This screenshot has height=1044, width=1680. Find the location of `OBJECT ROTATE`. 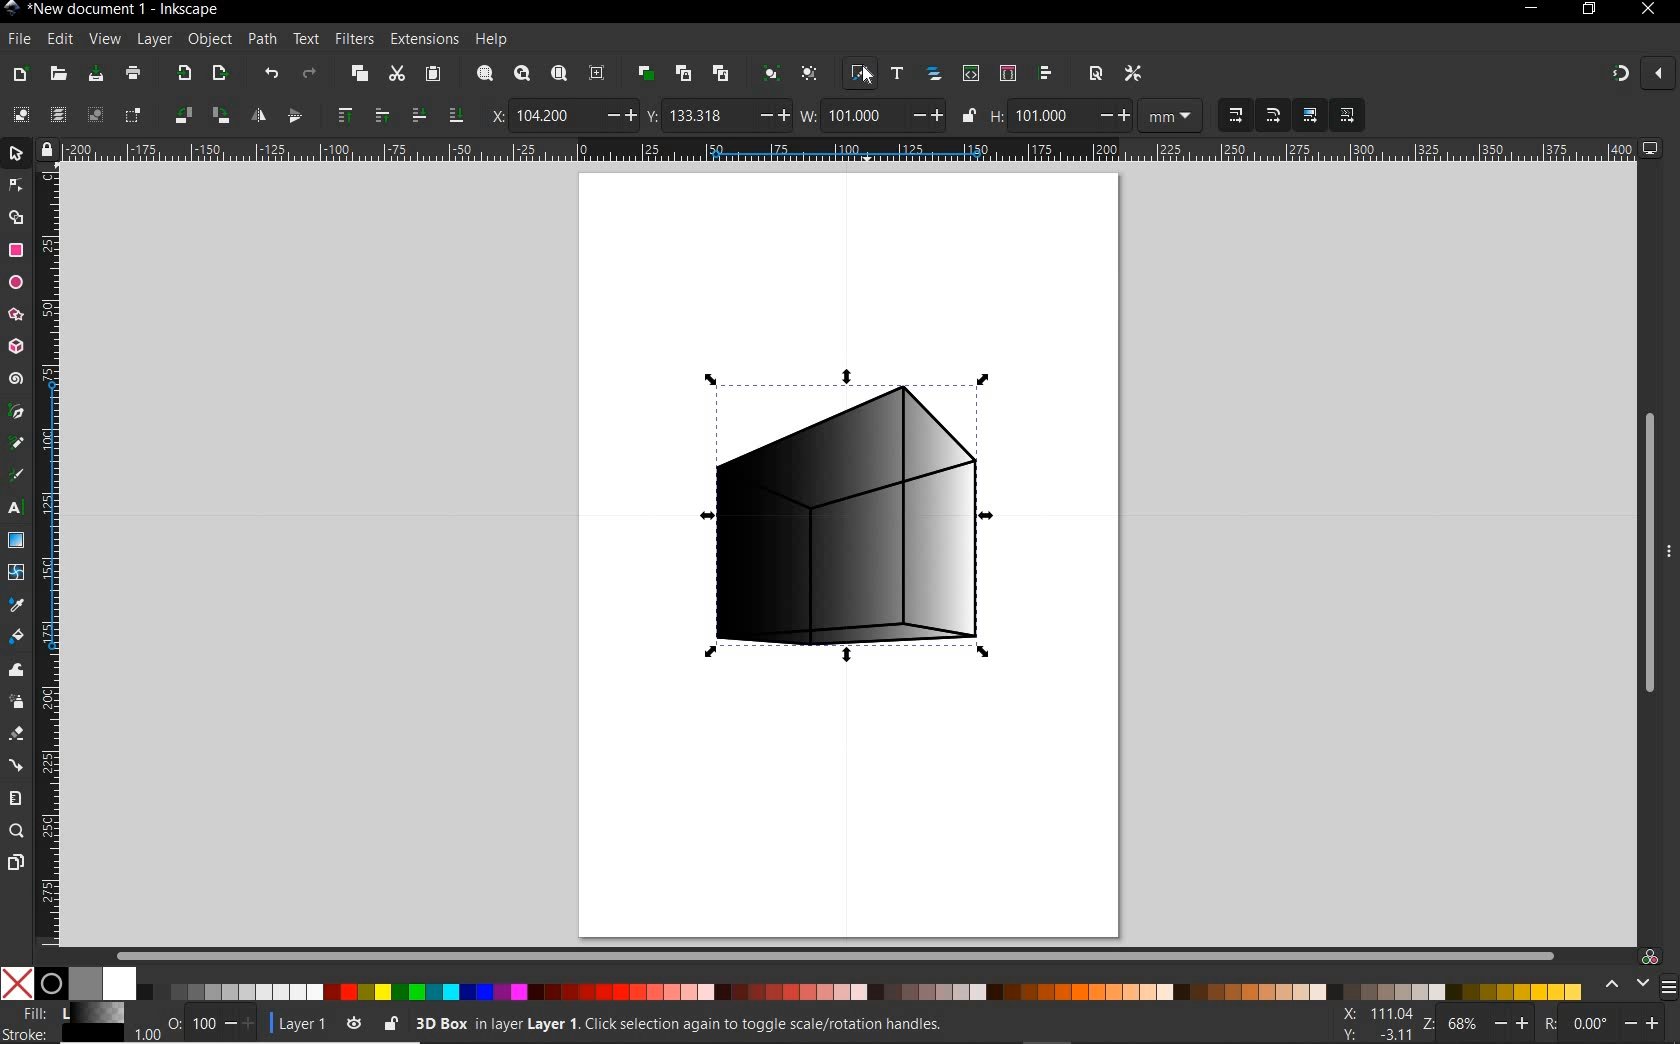

OBJECT ROTATE is located at coordinates (220, 115).